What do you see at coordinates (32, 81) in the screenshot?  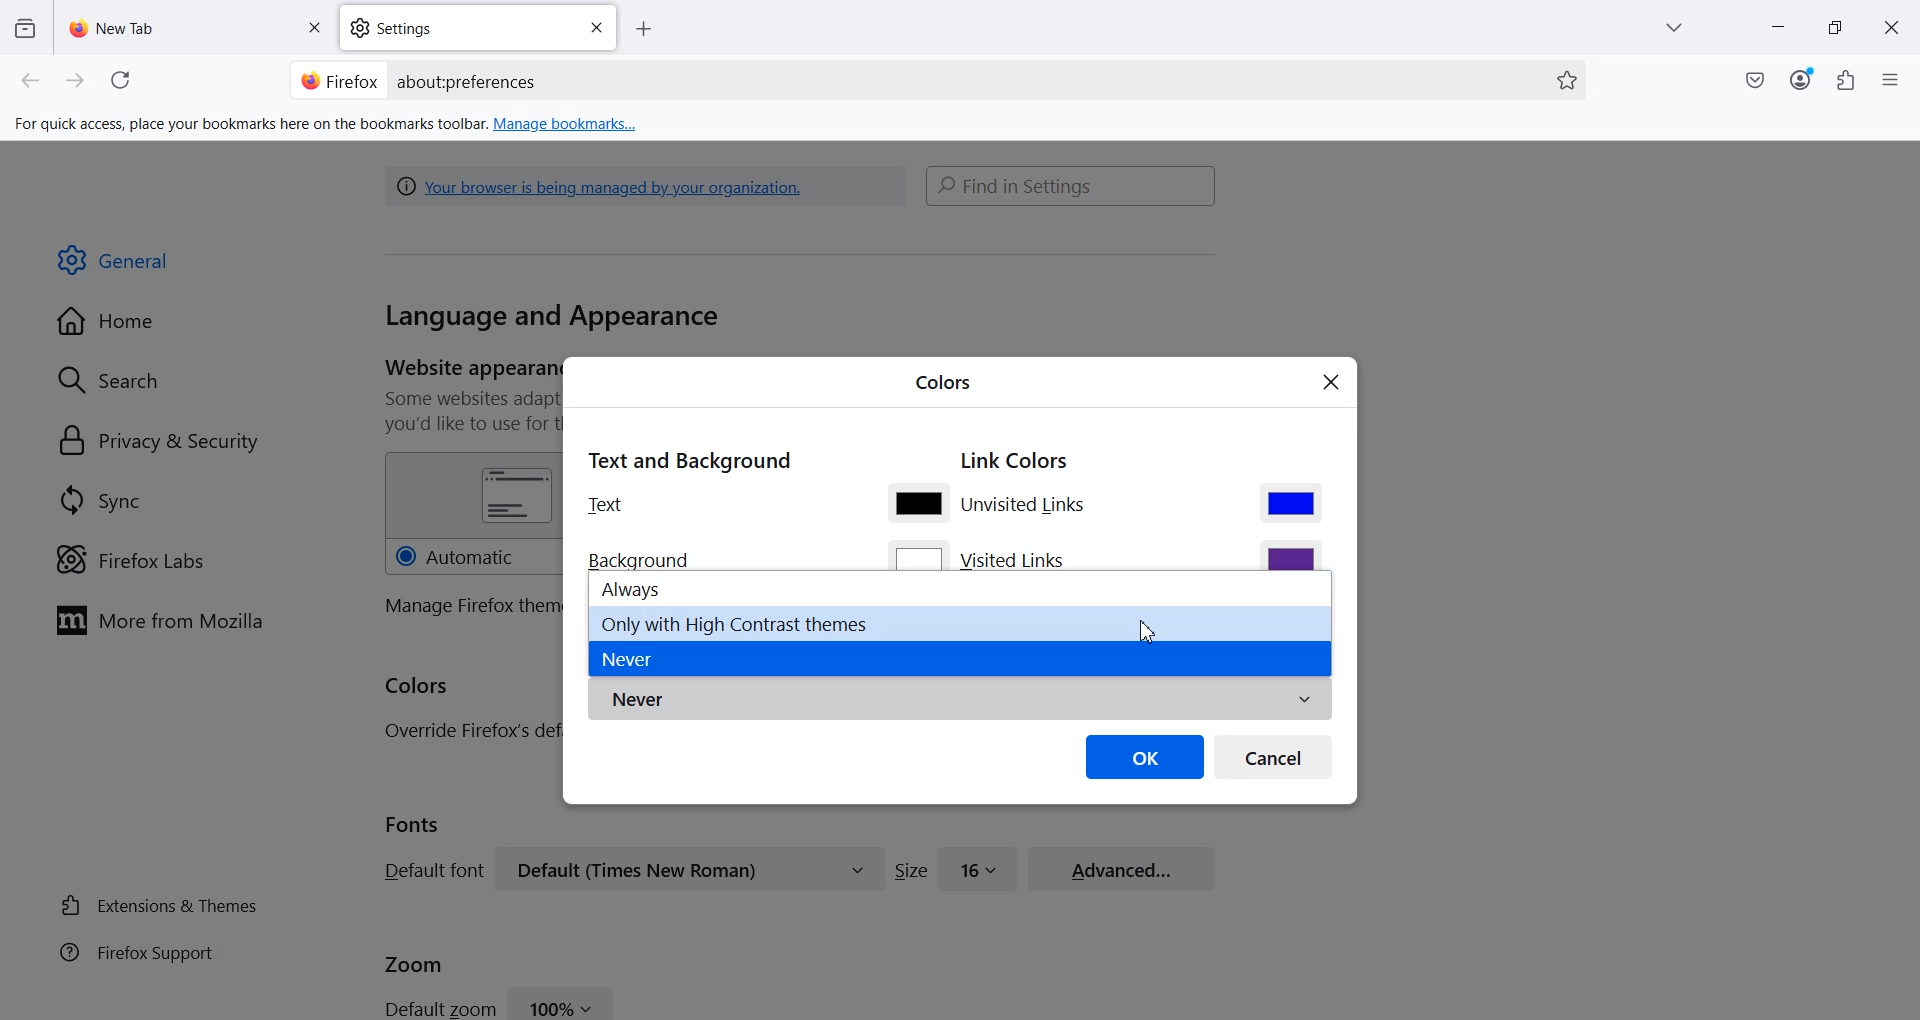 I see `Backward` at bounding box center [32, 81].